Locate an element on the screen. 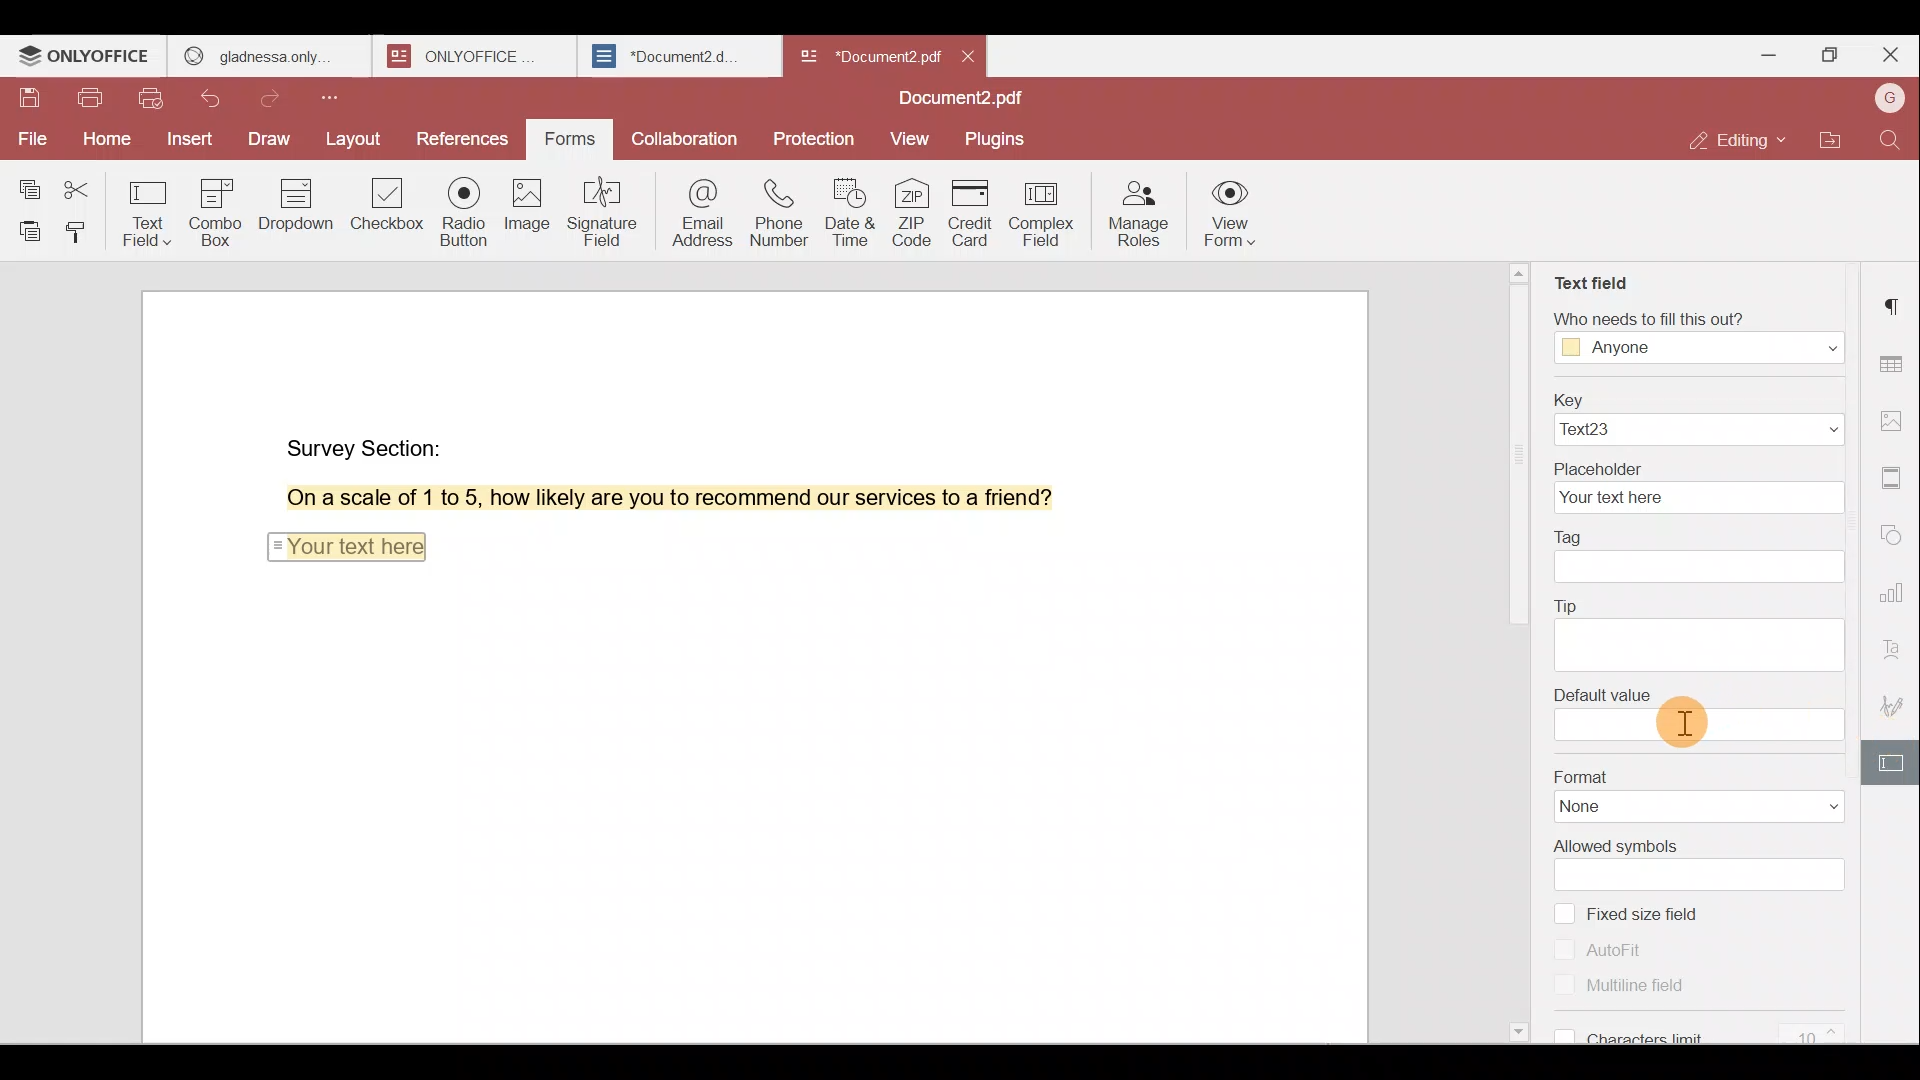 This screenshot has width=1920, height=1080. Collaboration is located at coordinates (682, 137).